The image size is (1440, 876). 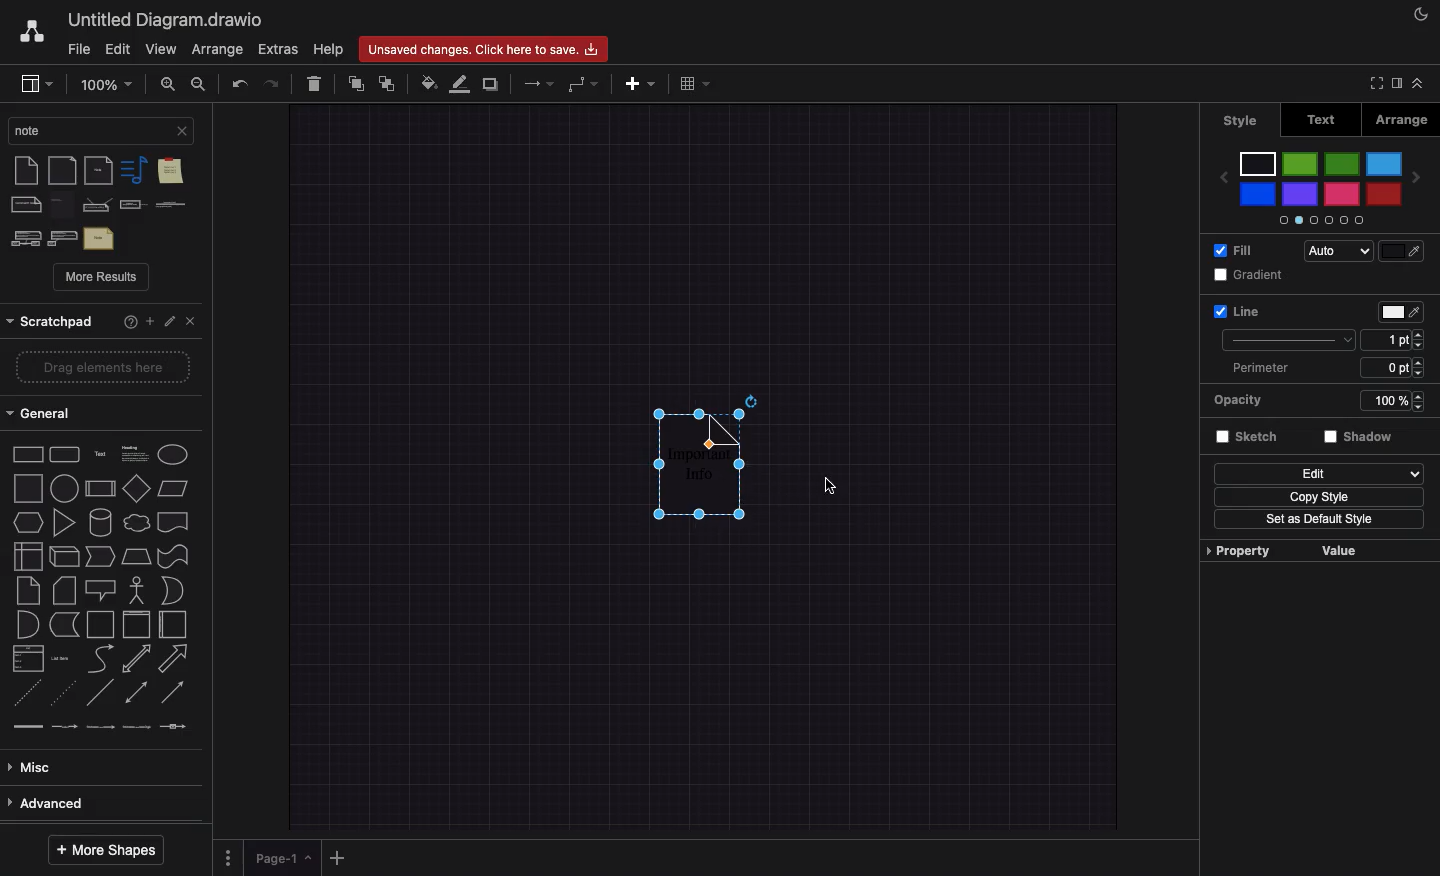 What do you see at coordinates (26, 592) in the screenshot?
I see `note` at bounding box center [26, 592].